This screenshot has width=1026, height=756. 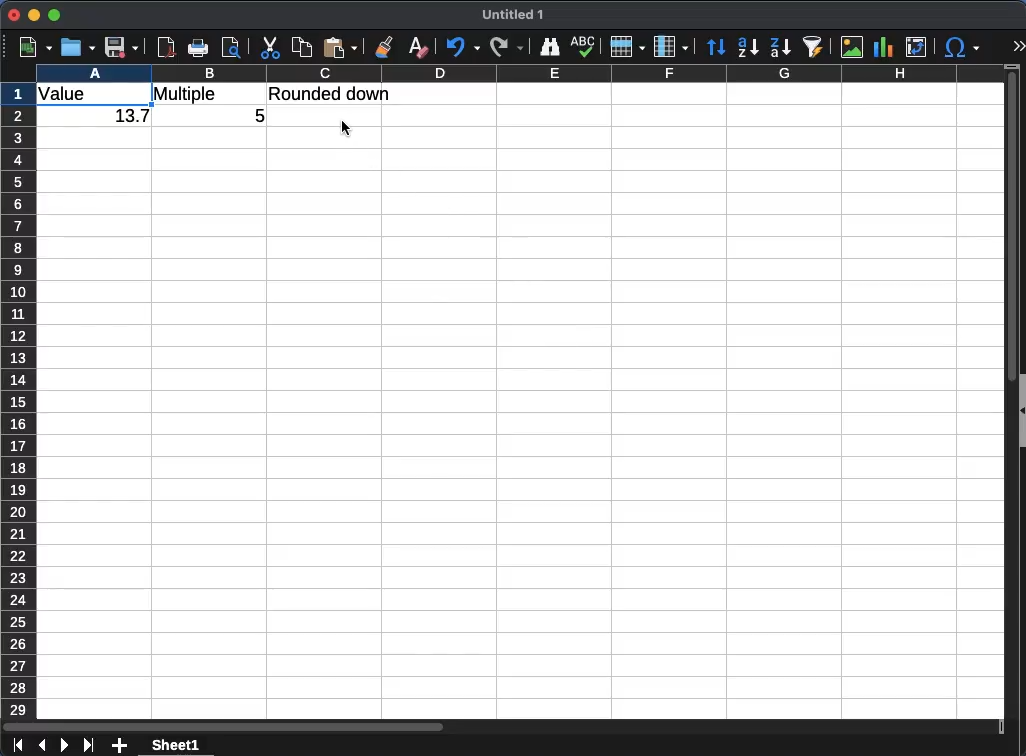 I want to click on next sheet, so click(x=64, y=745).